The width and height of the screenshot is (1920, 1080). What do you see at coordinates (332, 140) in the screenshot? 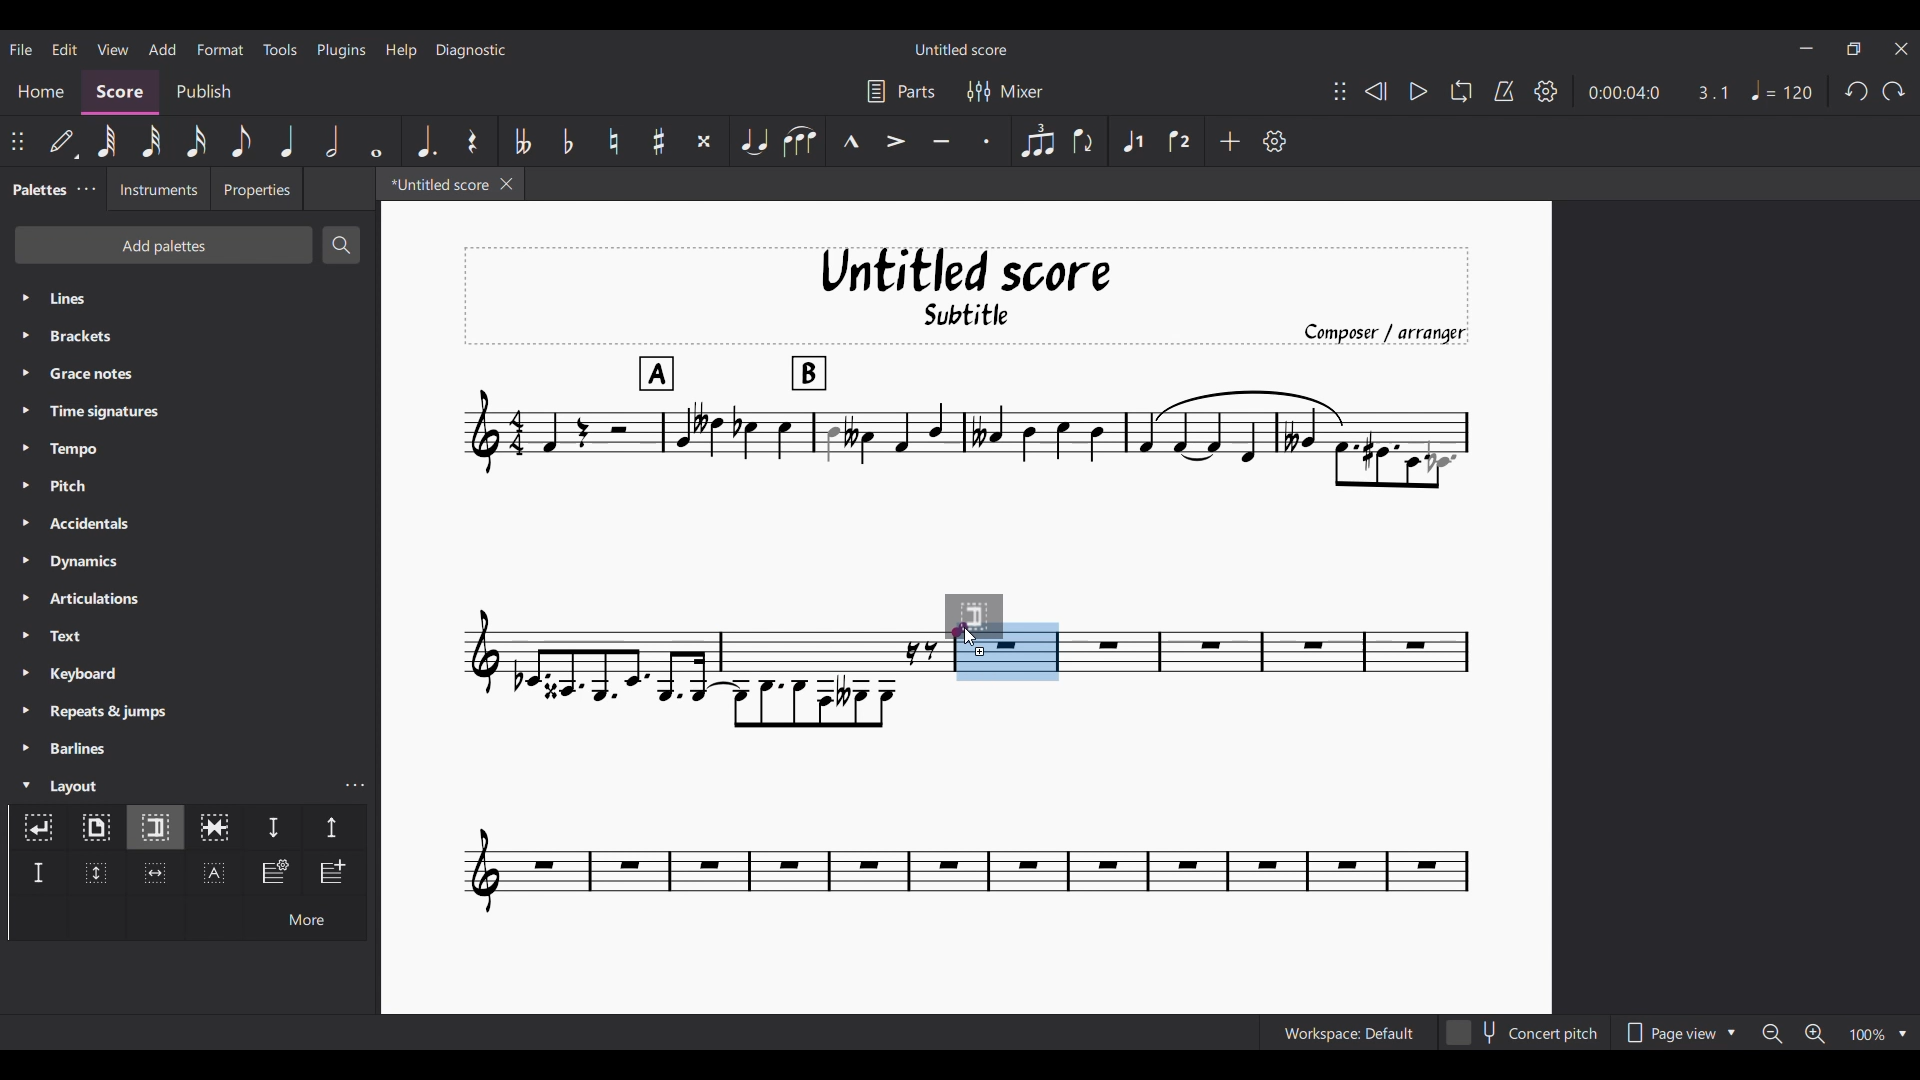
I see `Half note` at bounding box center [332, 140].